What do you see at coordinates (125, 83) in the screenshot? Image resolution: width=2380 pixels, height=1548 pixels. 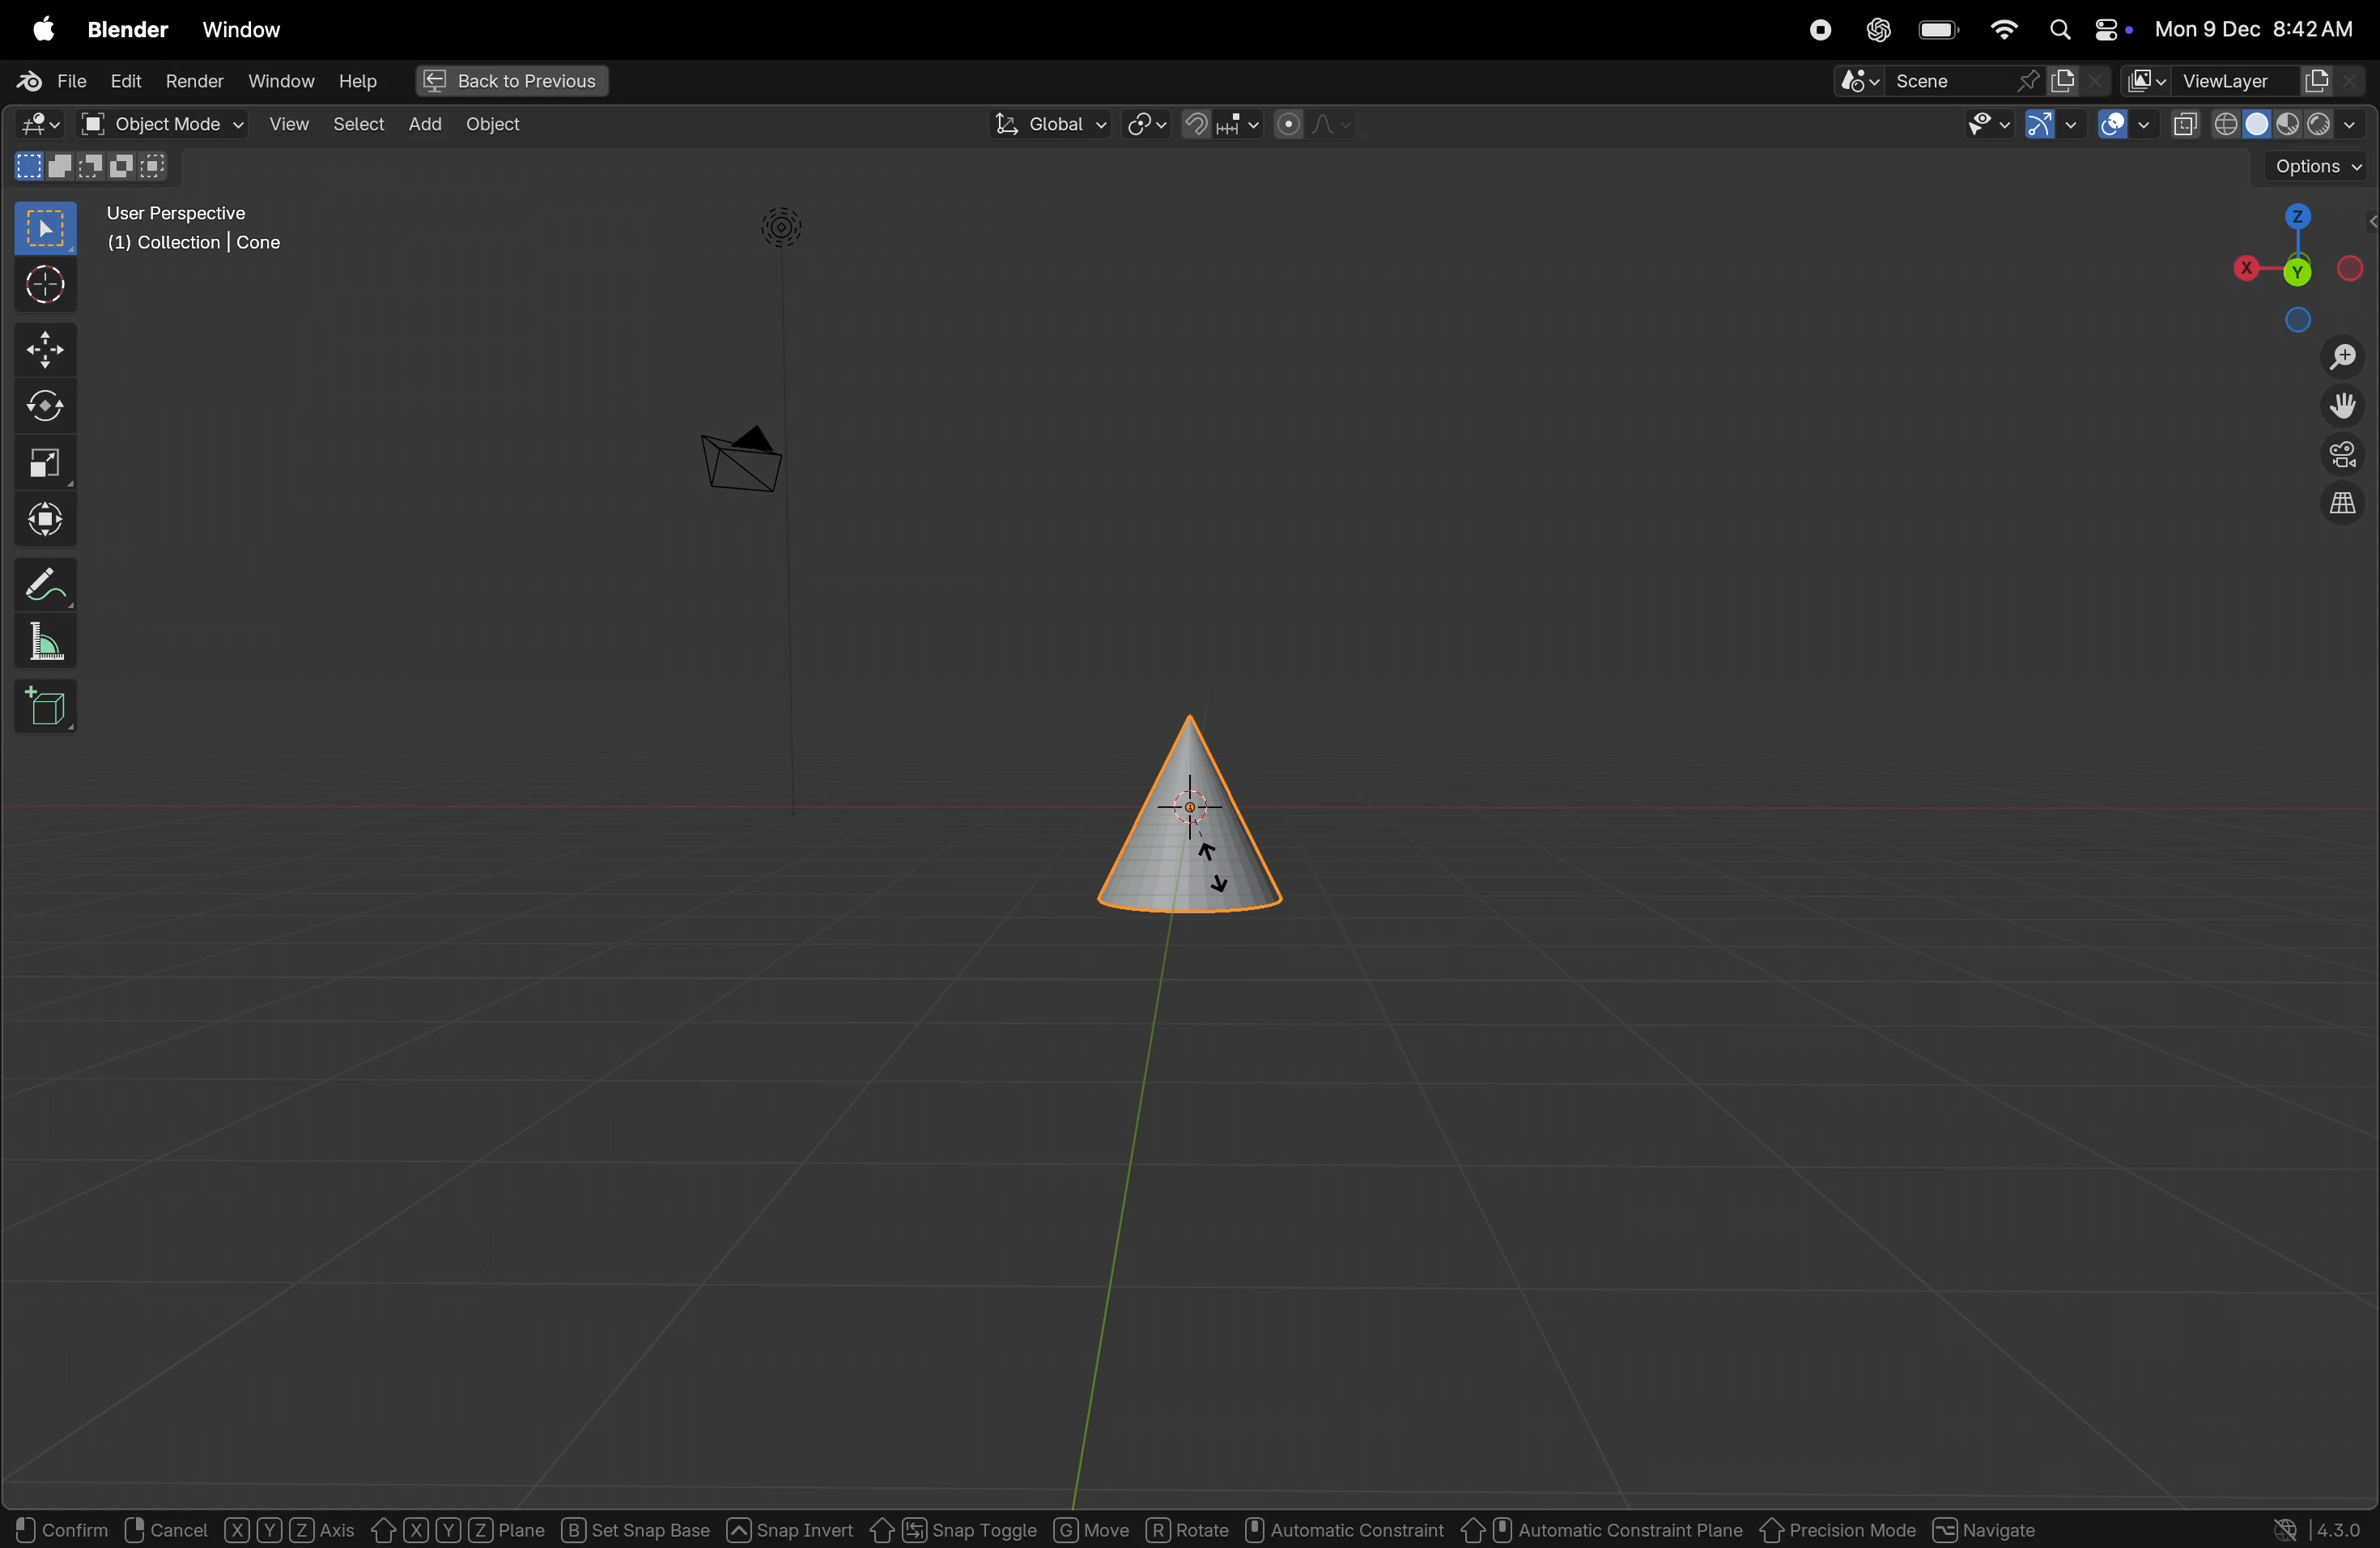 I see `Edit` at bounding box center [125, 83].